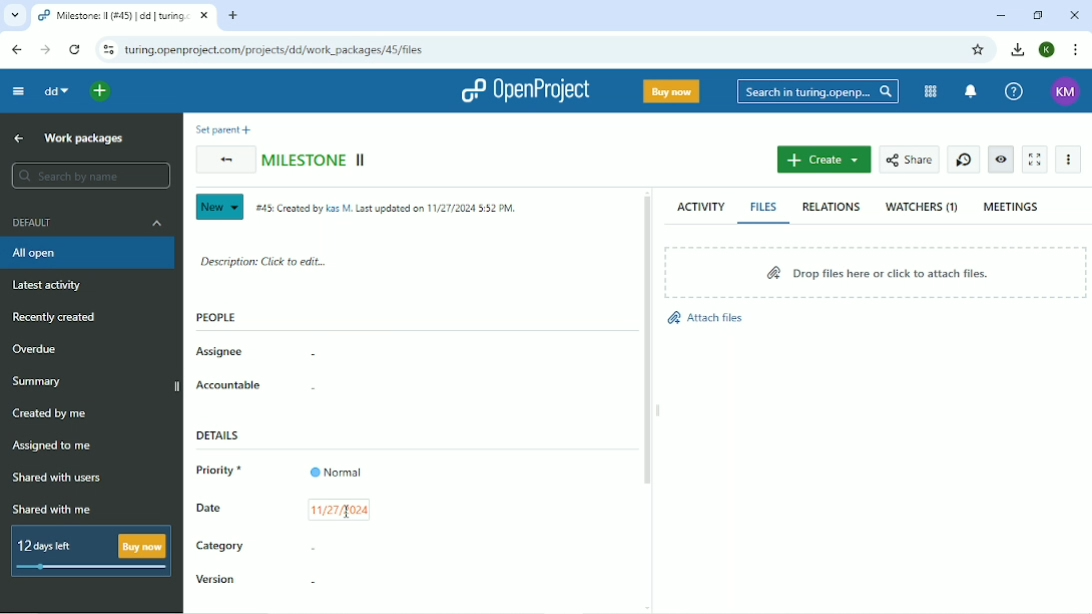  What do you see at coordinates (908, 160) in the screenshot?
I see `Share` at bounding box center [908, 160].